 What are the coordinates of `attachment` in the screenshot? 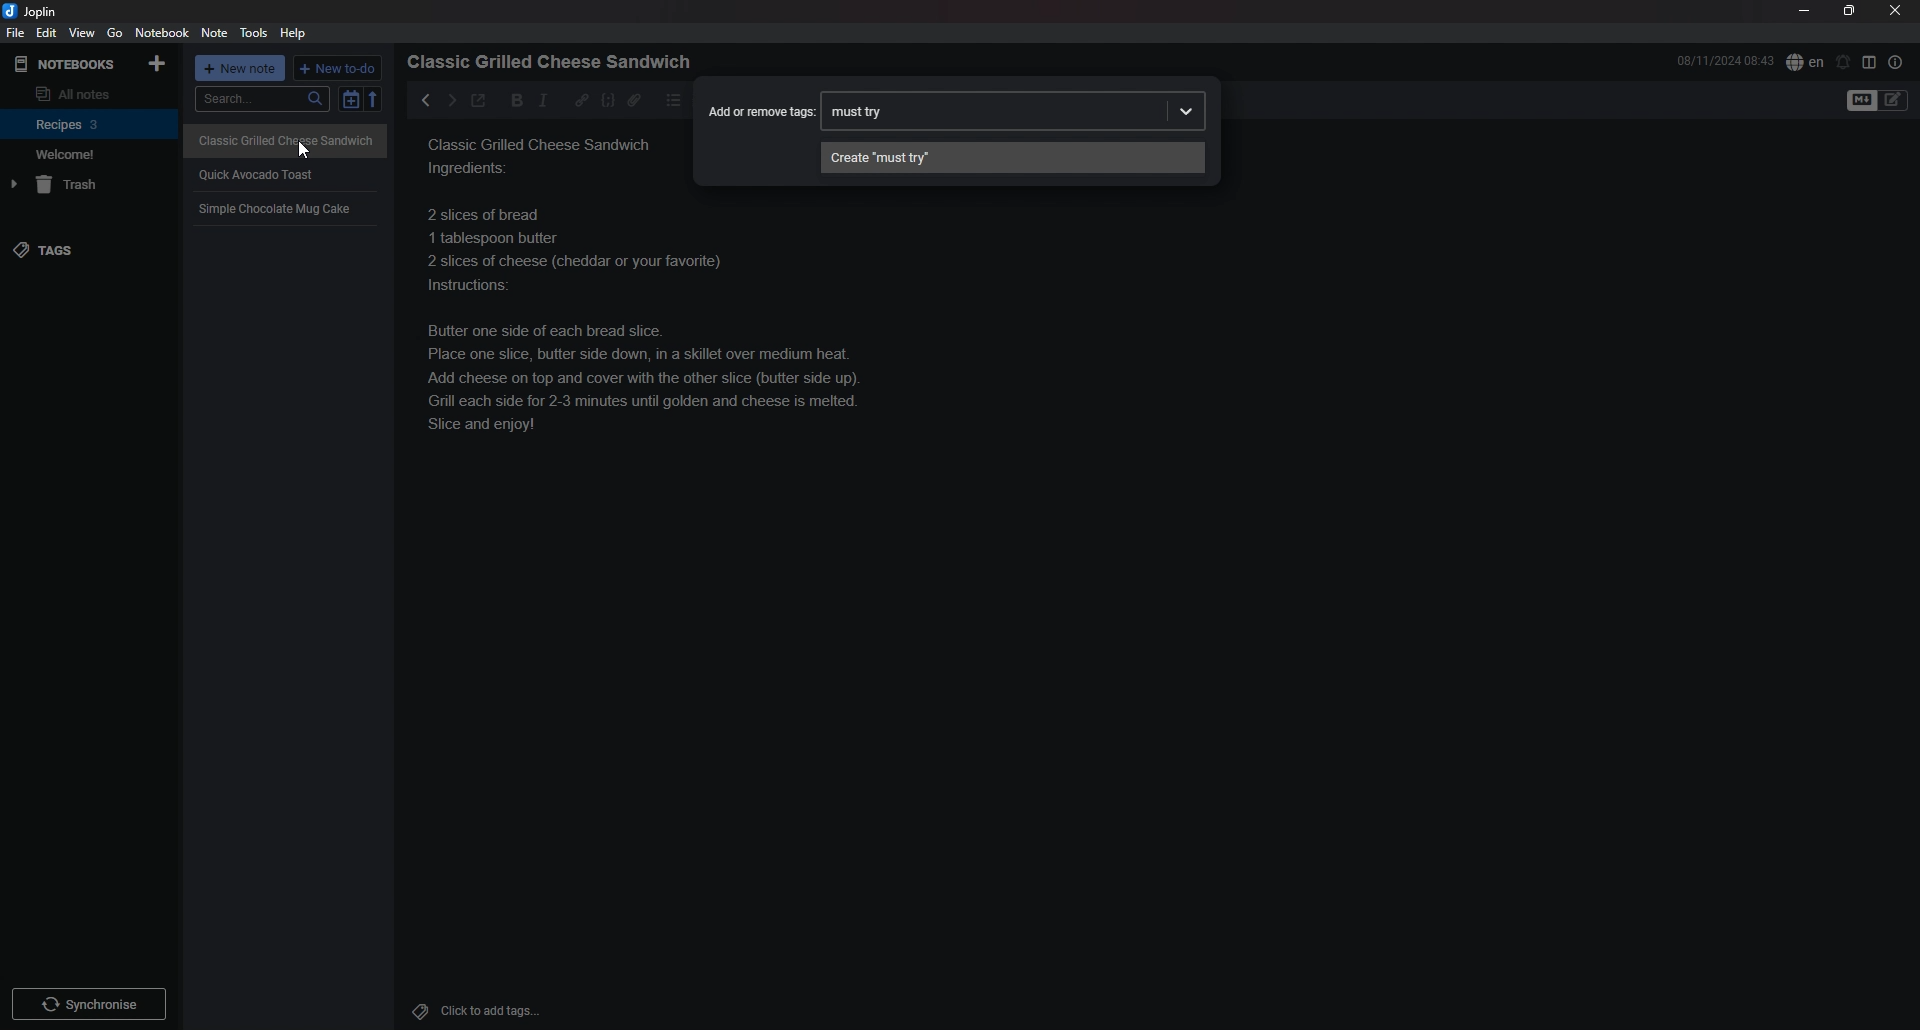 It's located at (634, 100).